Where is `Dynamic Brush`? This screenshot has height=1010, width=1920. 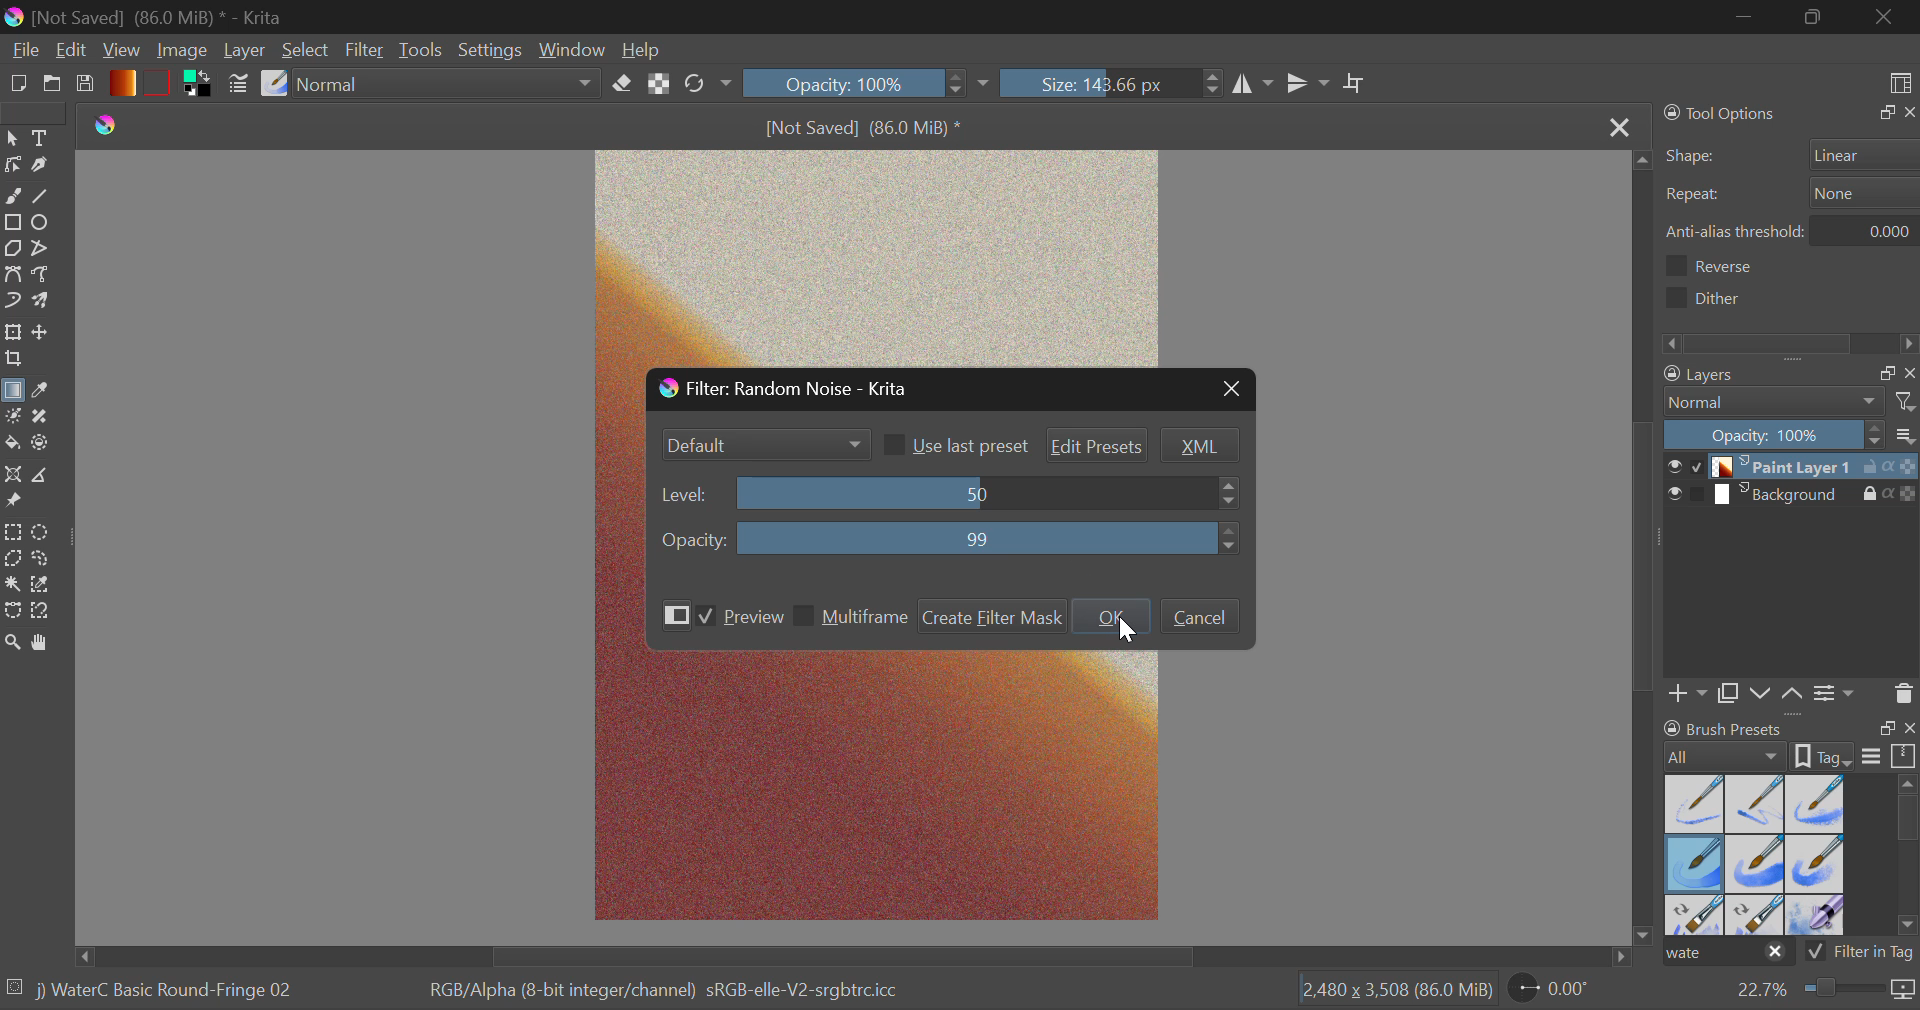
Dynamic Brush is located at coordinates (12, 300).